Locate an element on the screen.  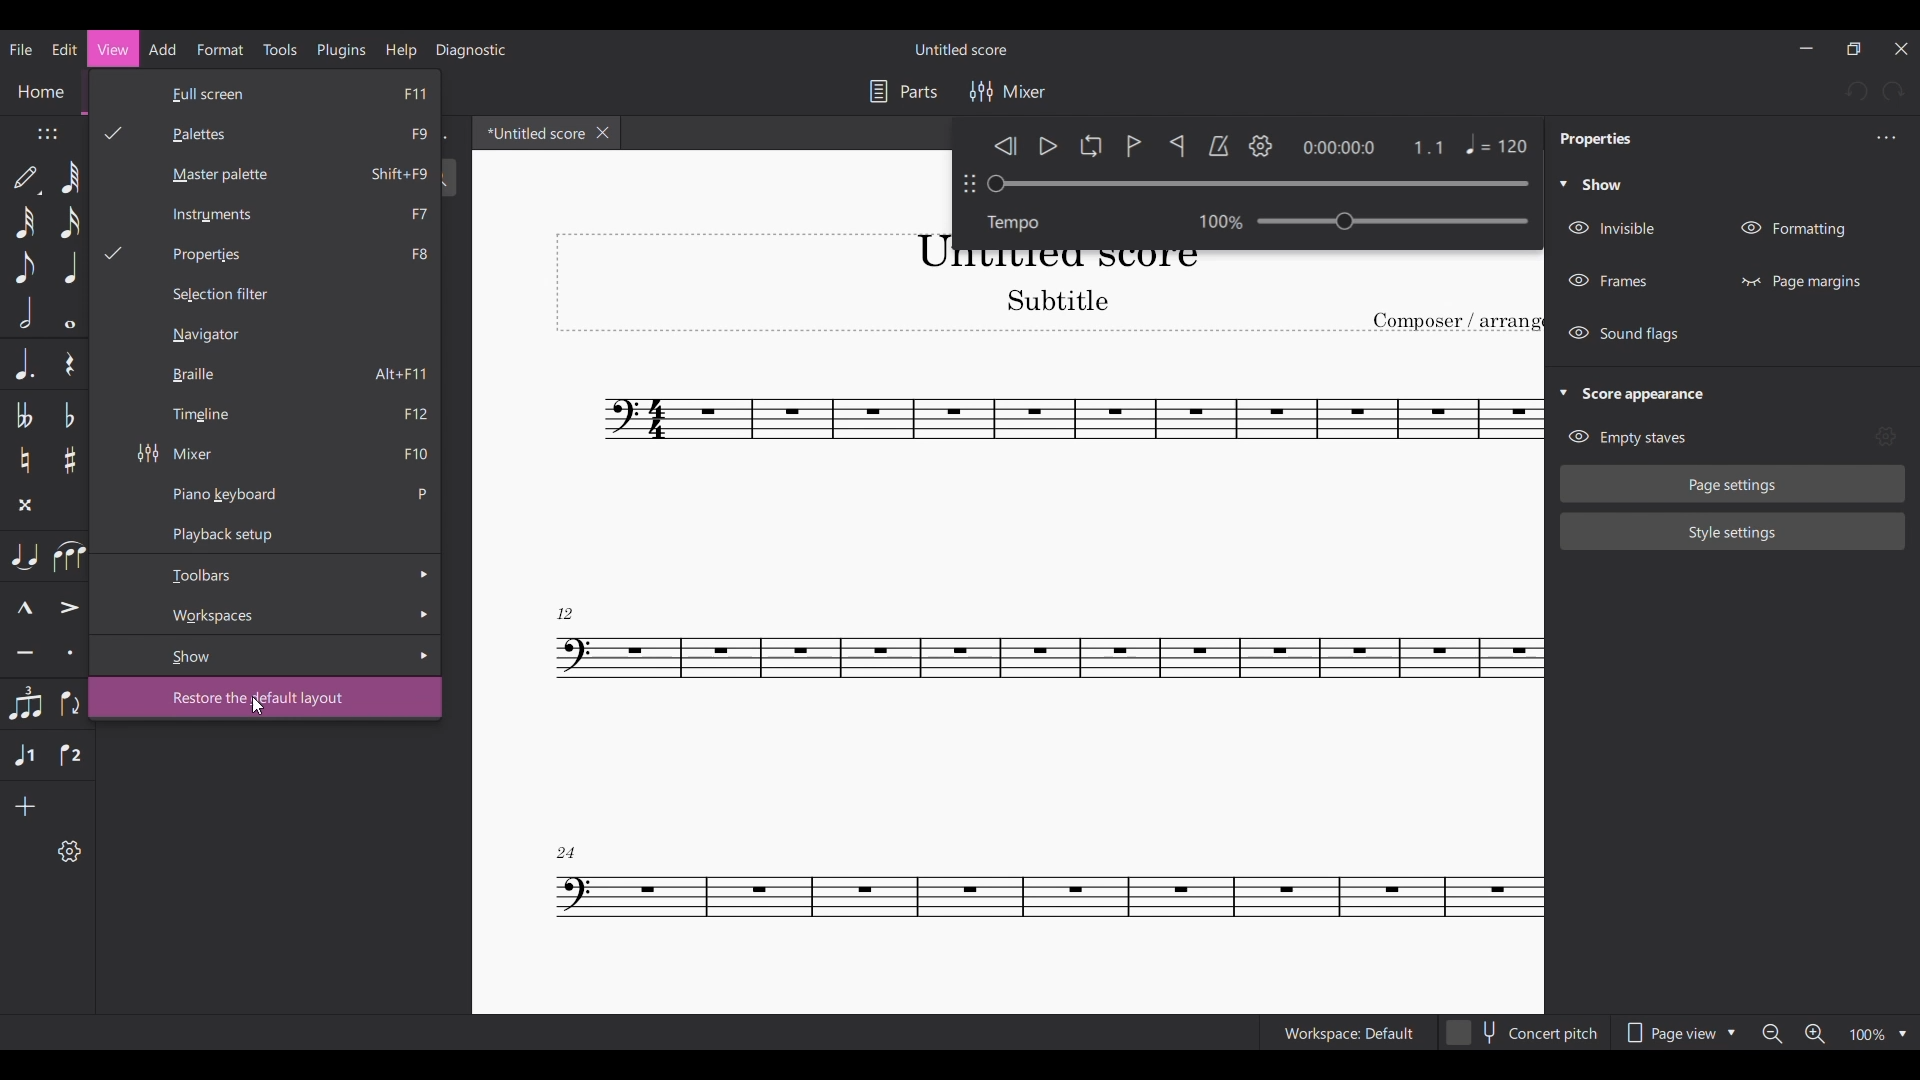
Move position of toolbar is located at coordinates (47, 133).